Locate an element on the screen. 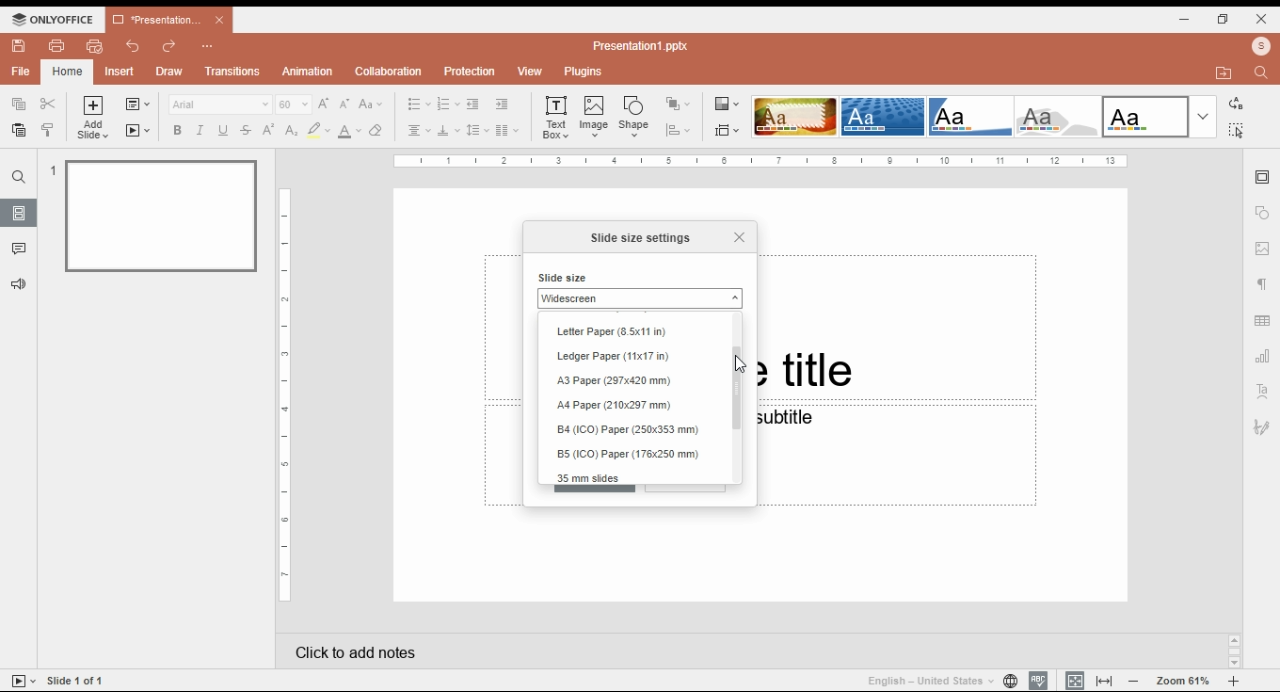  increment font size is located at coordinates (323, 103).